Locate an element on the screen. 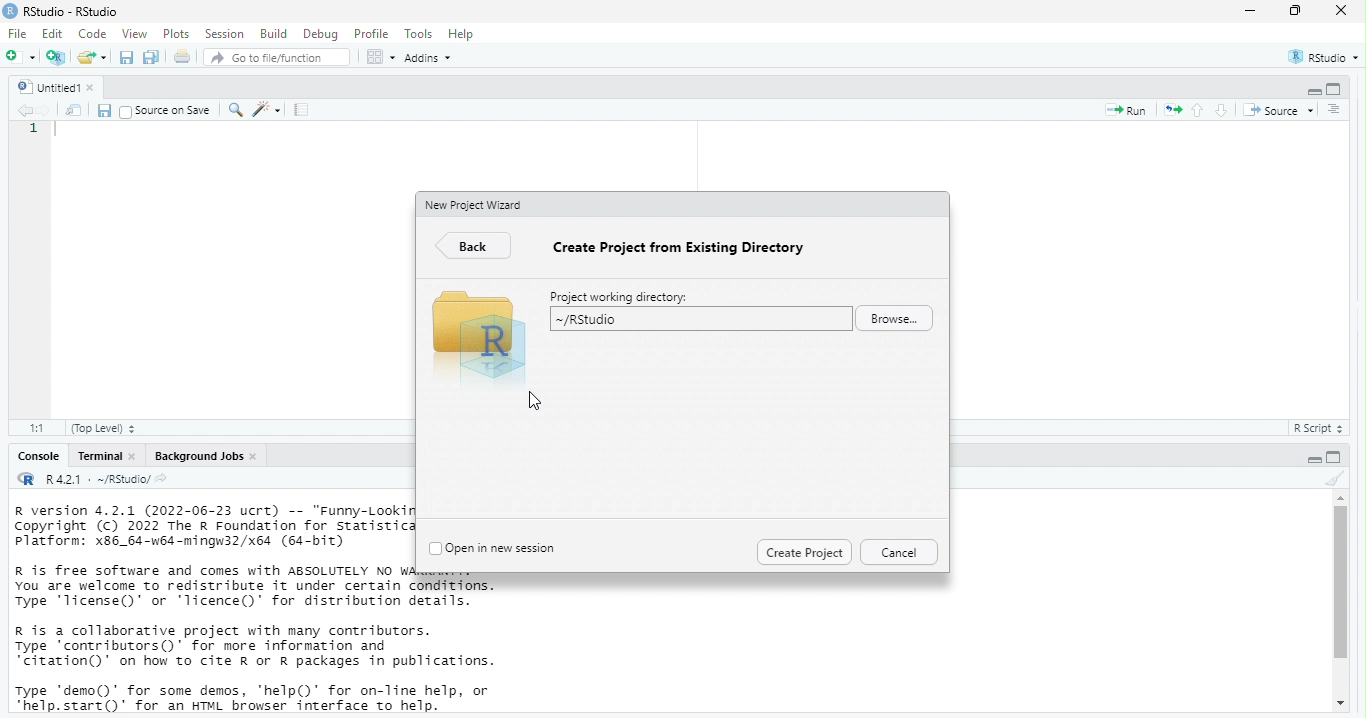  R 4.2.1 . ~/RStudio is located at coordinates (98, 480).